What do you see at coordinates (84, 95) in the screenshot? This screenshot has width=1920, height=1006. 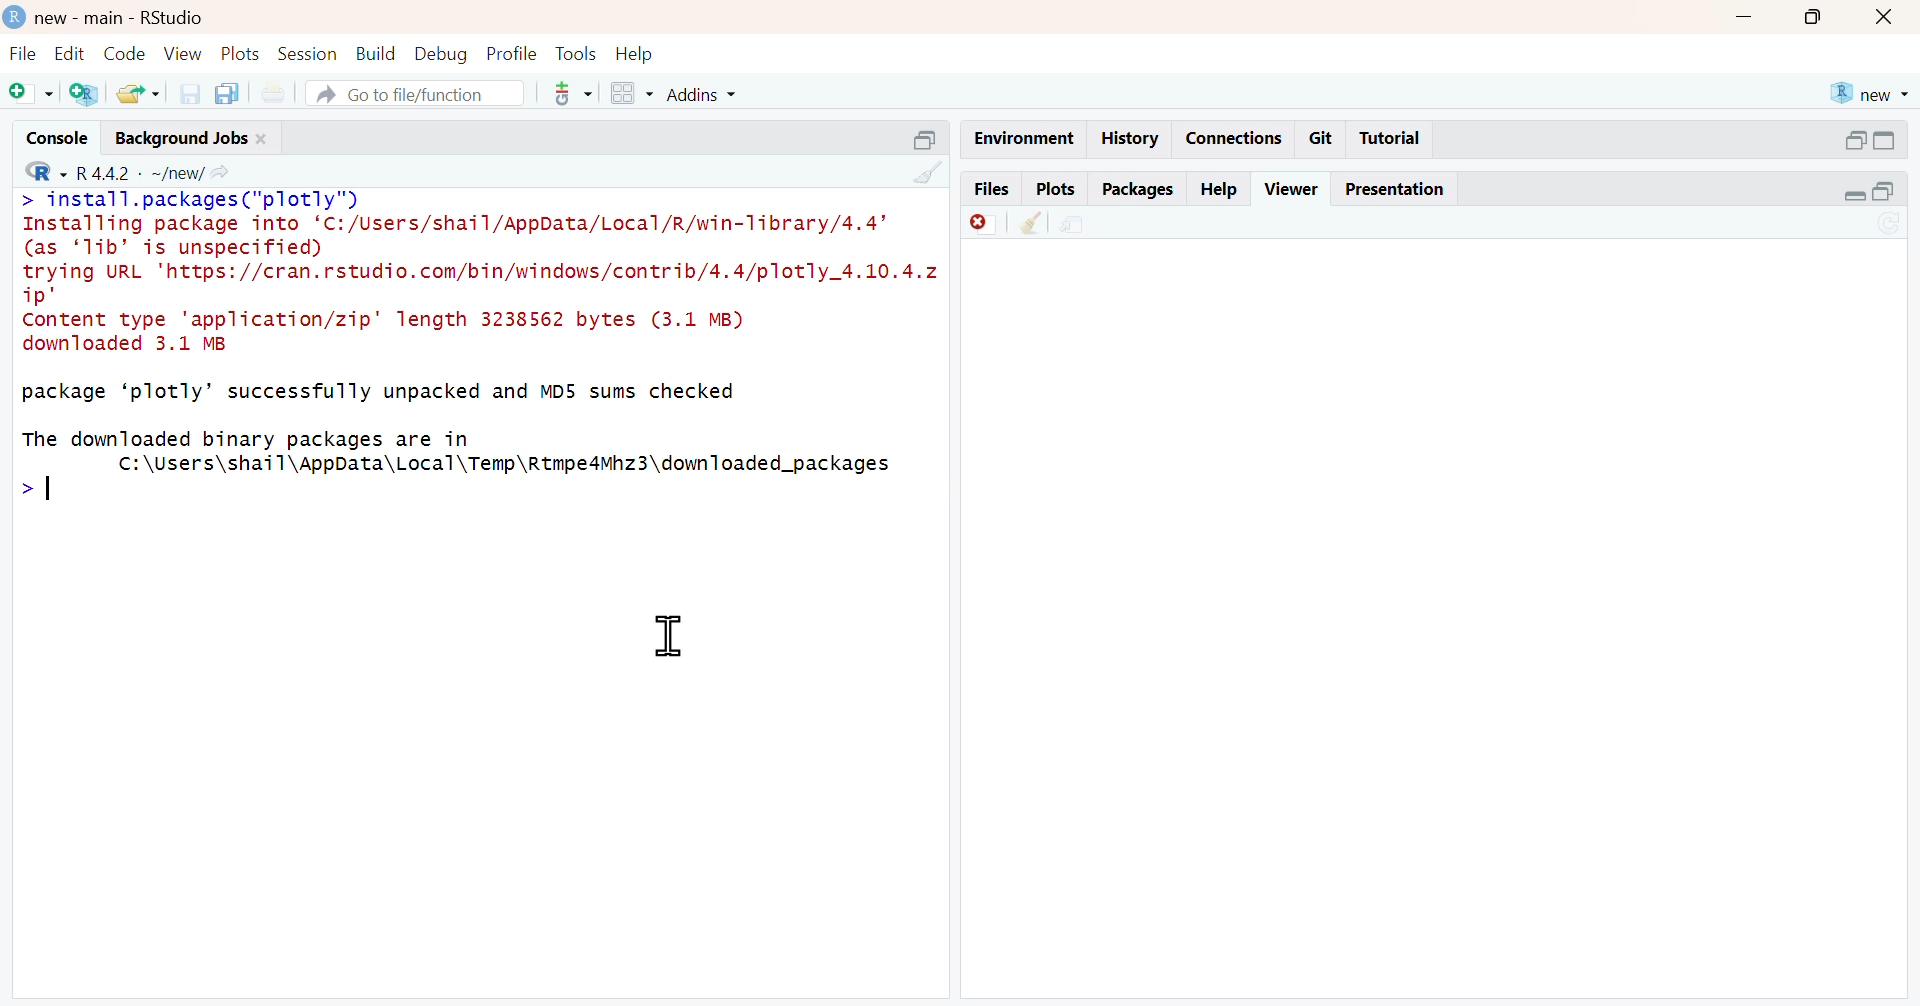 I see `create a project` at bounding box center [84, 95].